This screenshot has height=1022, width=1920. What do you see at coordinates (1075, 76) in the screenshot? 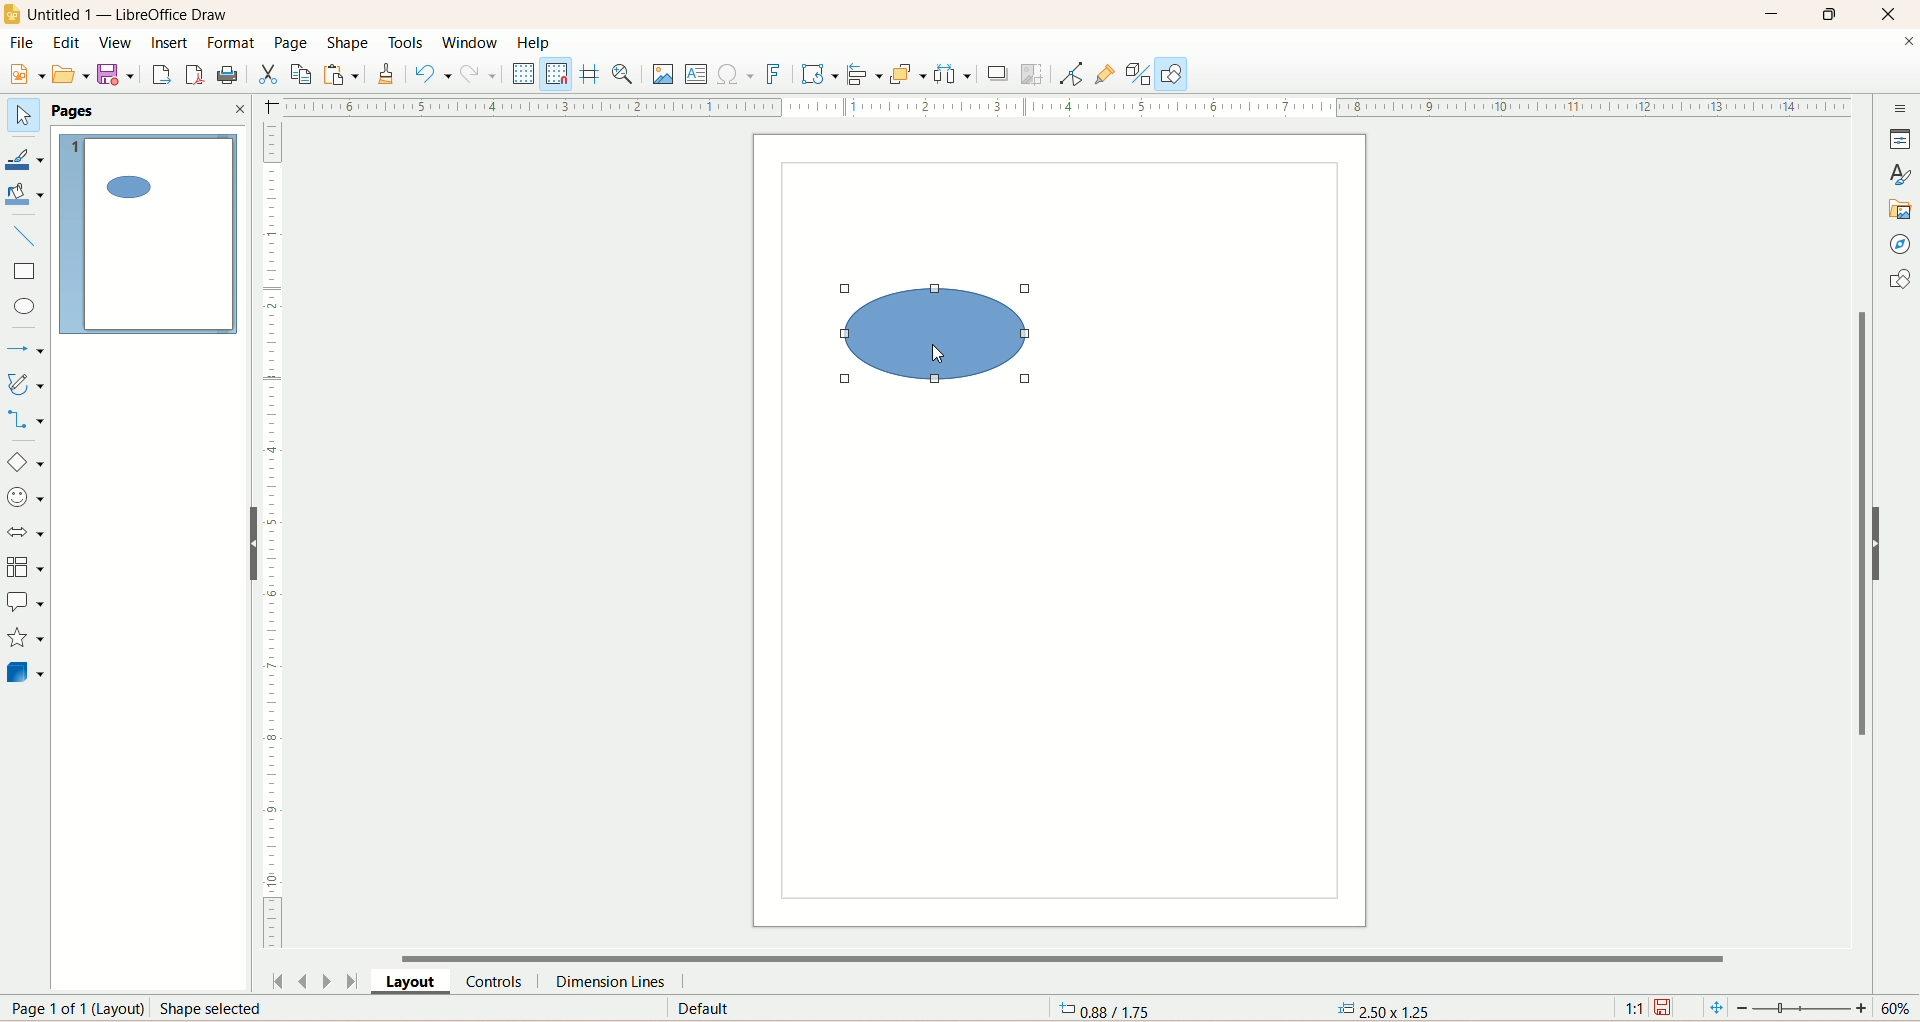
I see `point edit mode` at bounding box center [1075, 76].